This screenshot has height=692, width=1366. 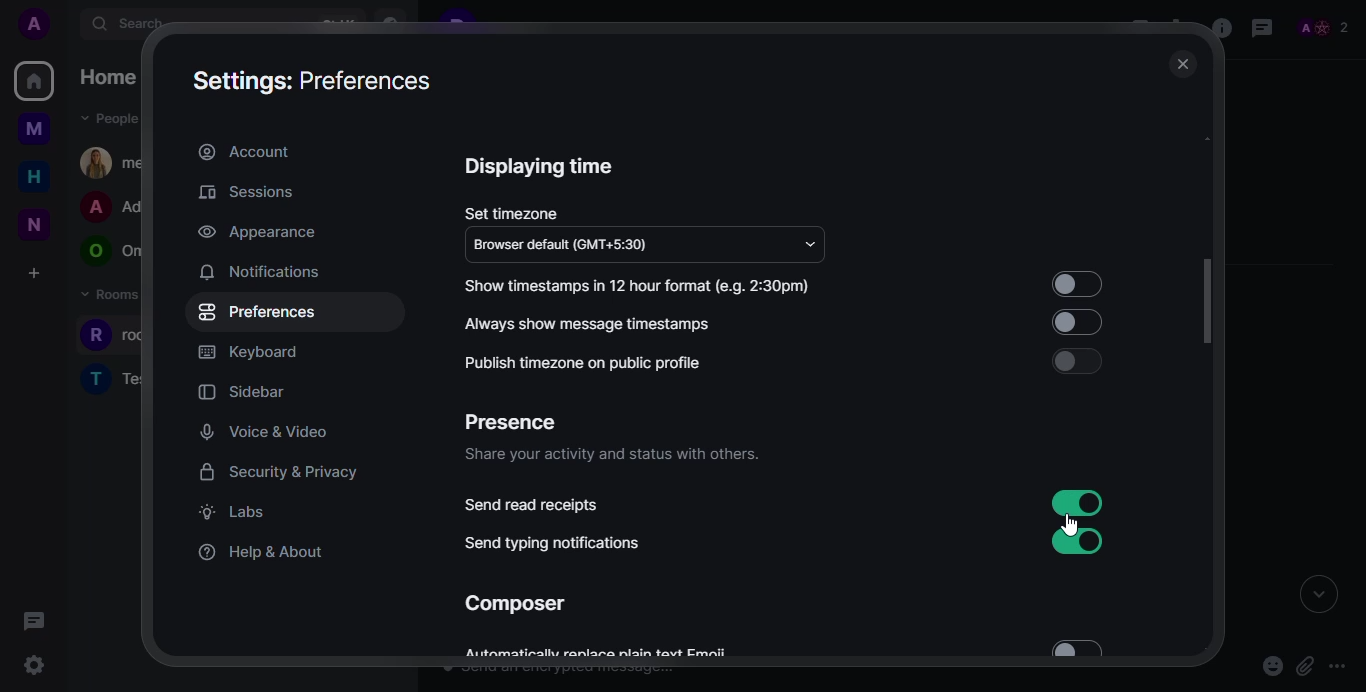 What do you see at coordinates (246, 192) in the screenshot?
I see `sessions` at bounding box center [246, 192].